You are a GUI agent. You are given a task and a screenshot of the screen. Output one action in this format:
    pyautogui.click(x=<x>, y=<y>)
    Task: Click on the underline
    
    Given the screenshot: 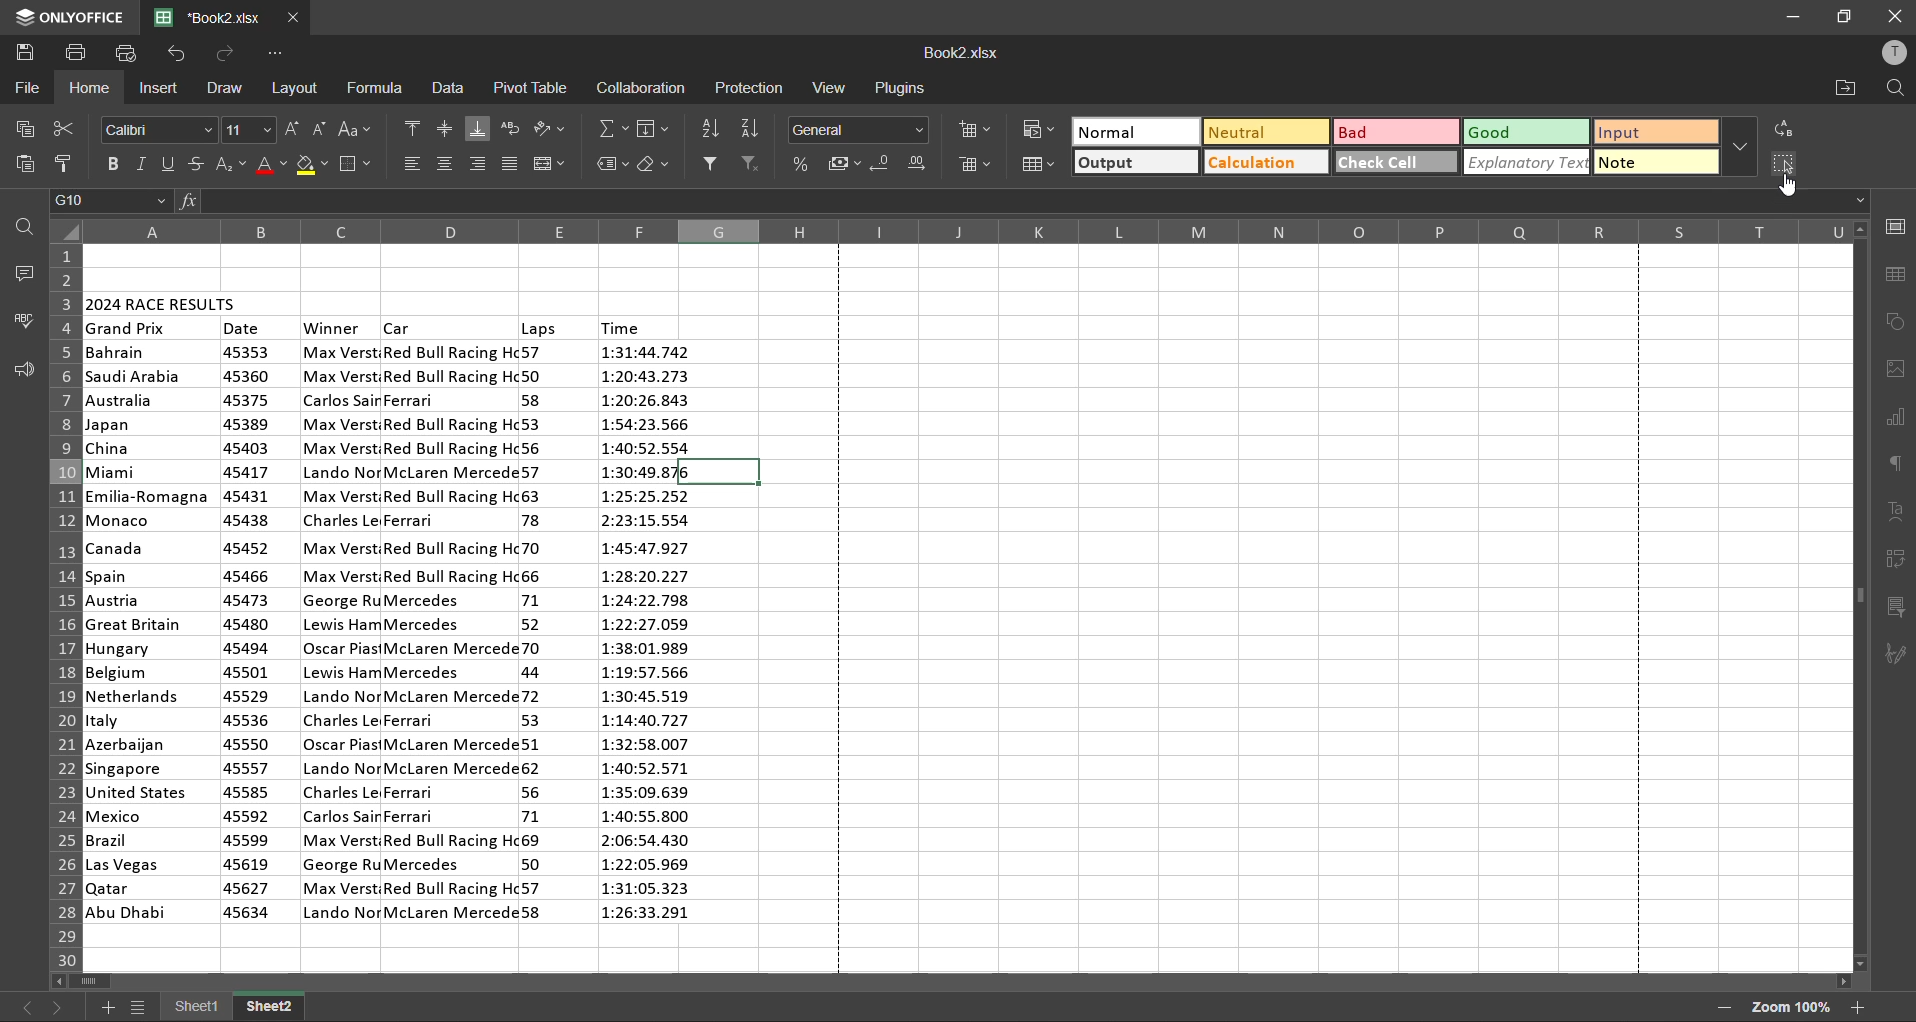 What is the action you would take?
    pyautogui.click(x=169, y=166)
    